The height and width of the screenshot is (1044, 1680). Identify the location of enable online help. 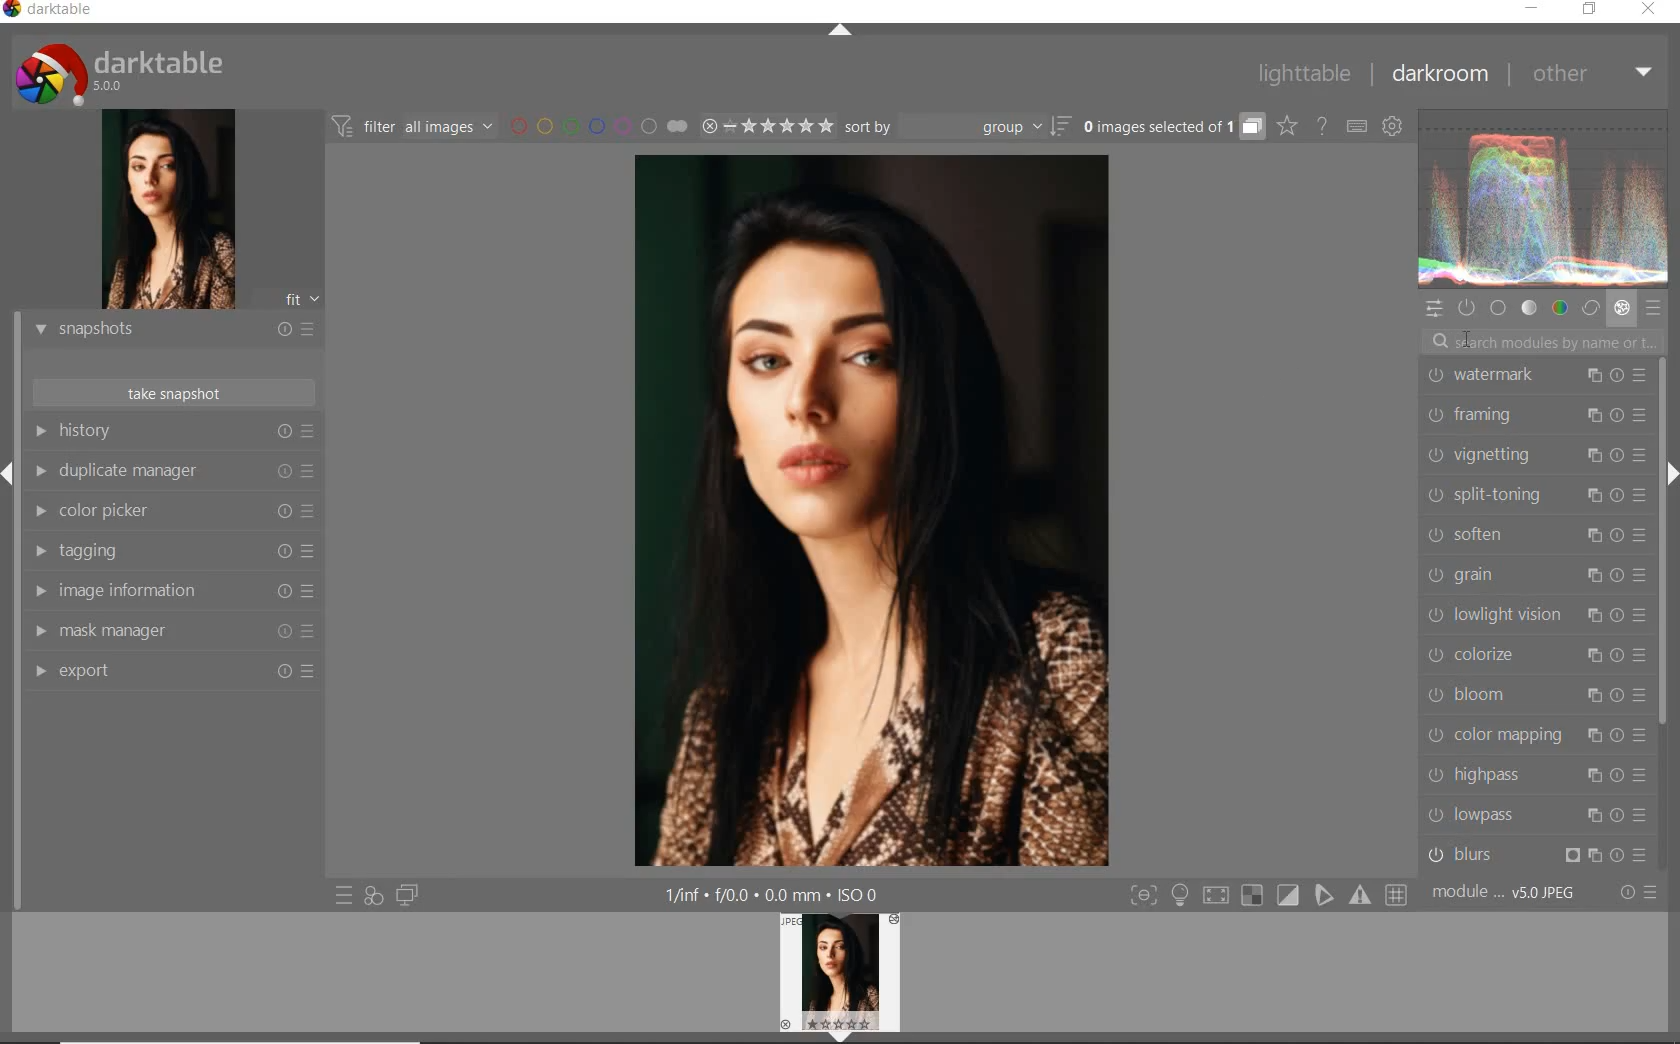
(1322, 128).